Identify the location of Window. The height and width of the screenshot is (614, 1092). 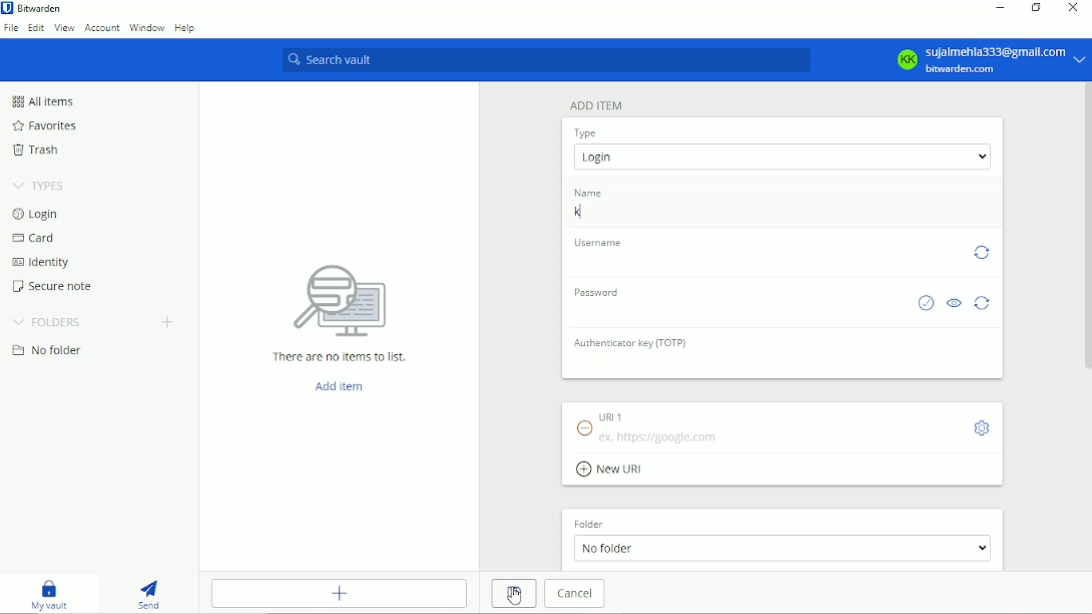
(146, 28).